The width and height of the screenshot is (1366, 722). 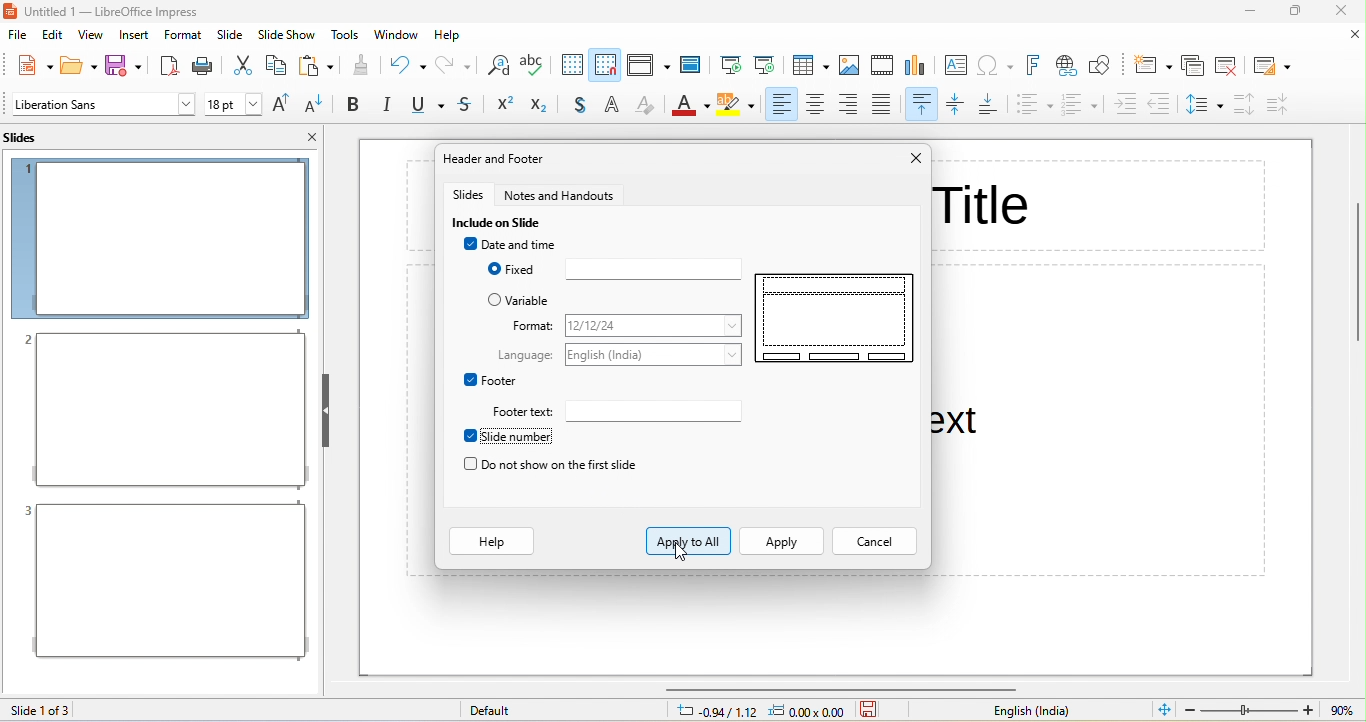 What do you see at coordinates (32, 137) in the screenshot?
I see `slides` at bounding box center [32, 137].